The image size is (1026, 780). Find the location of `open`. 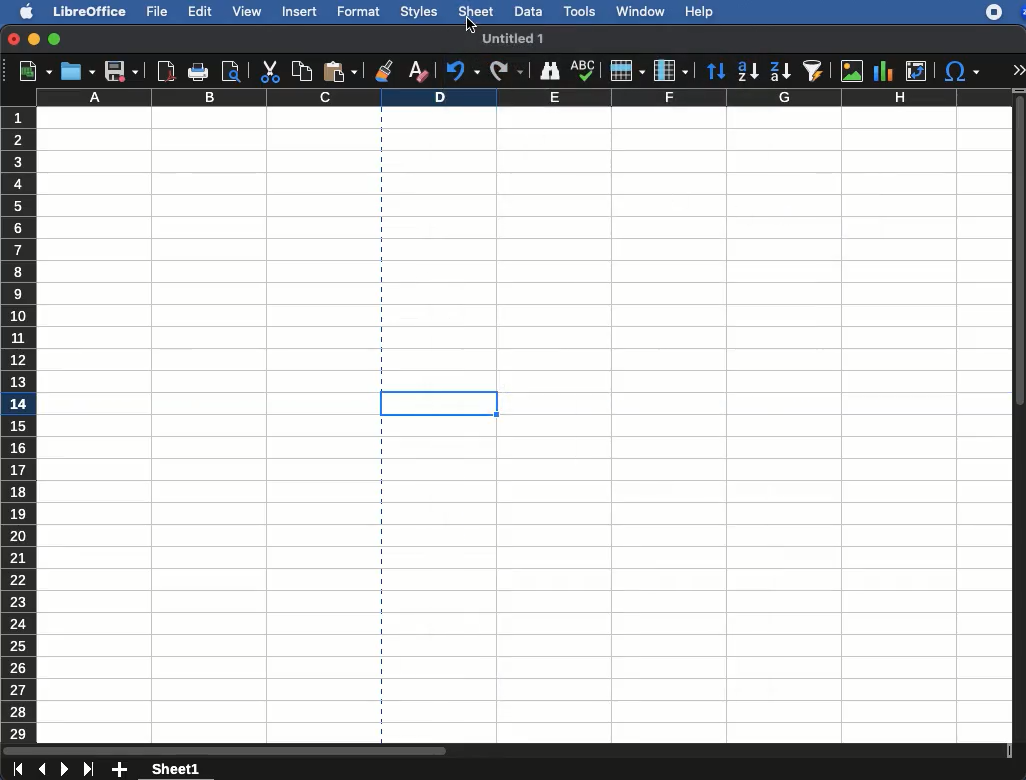

open is located at coordinates (78, 70).